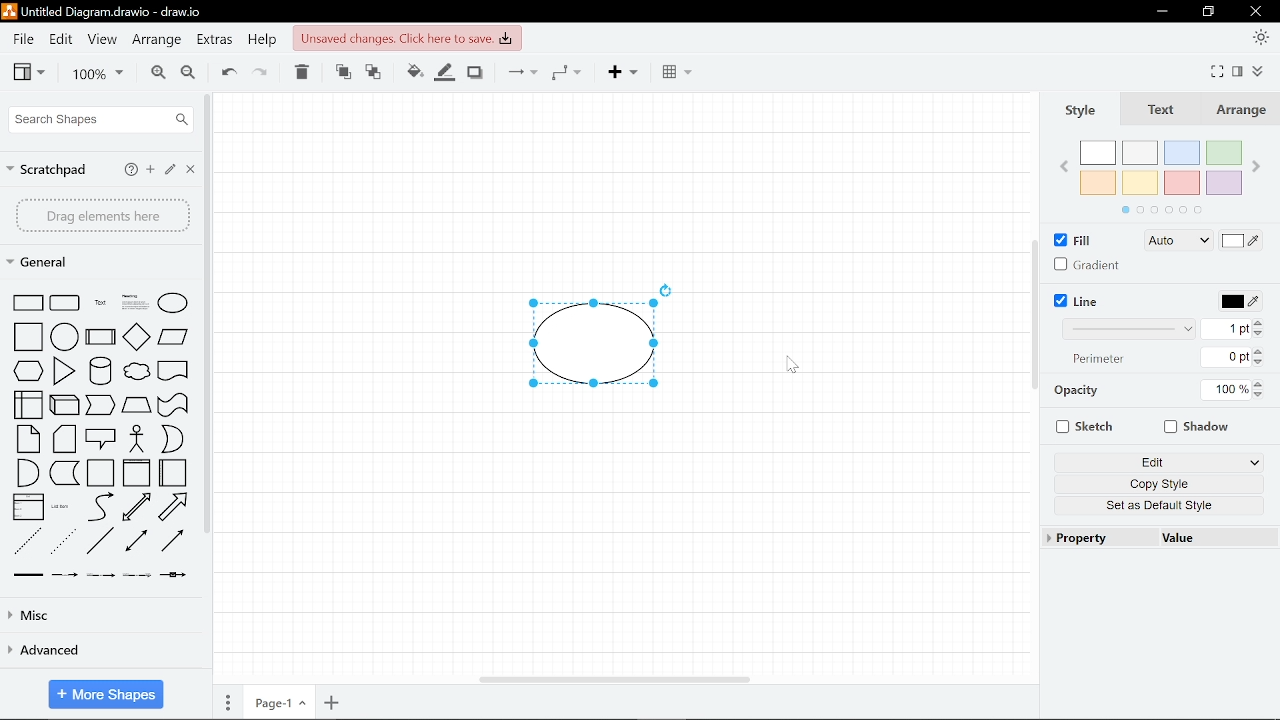 The width and height of the screenshot is (1280, 720). What do you see at coordinates (171, 575) in the screenshot?
I see `connector with symbol` at bounding box center [171, 575].